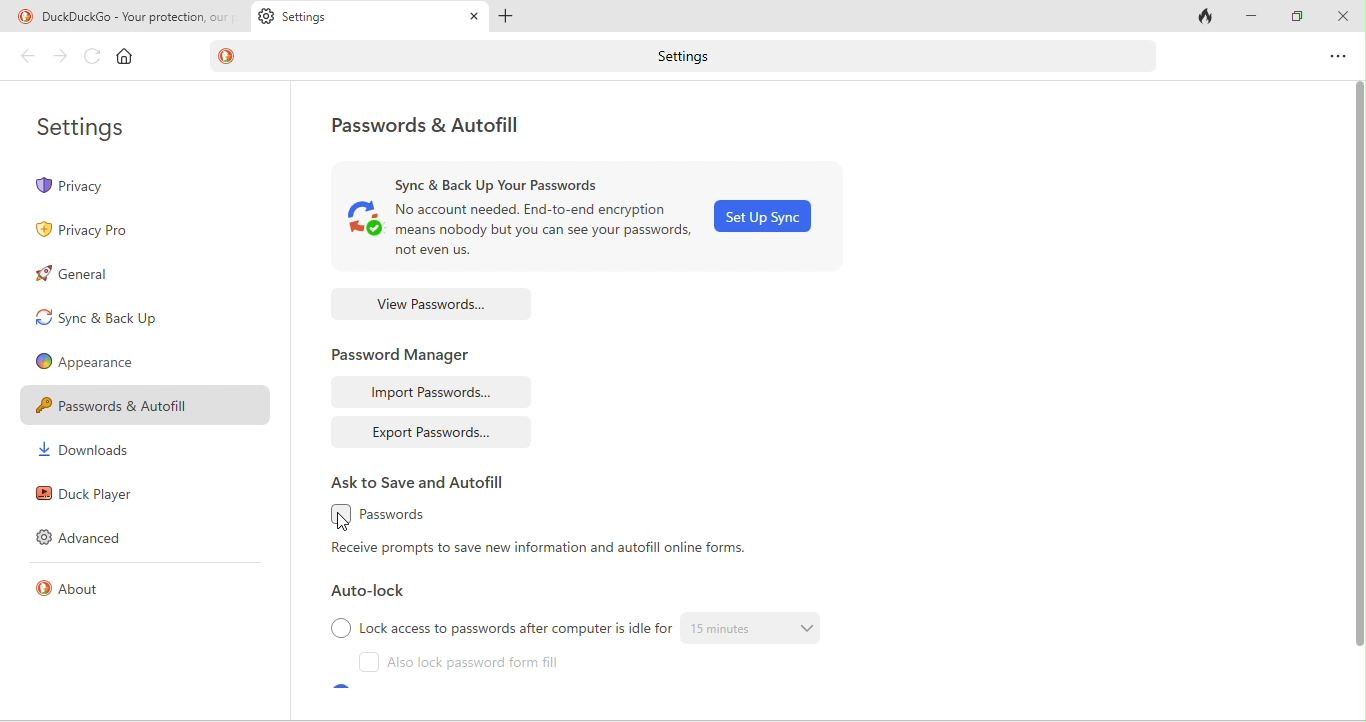  Describe the element at coordinates (1202, 15) in the screenshot. I see `close tab and clear data` at that location.